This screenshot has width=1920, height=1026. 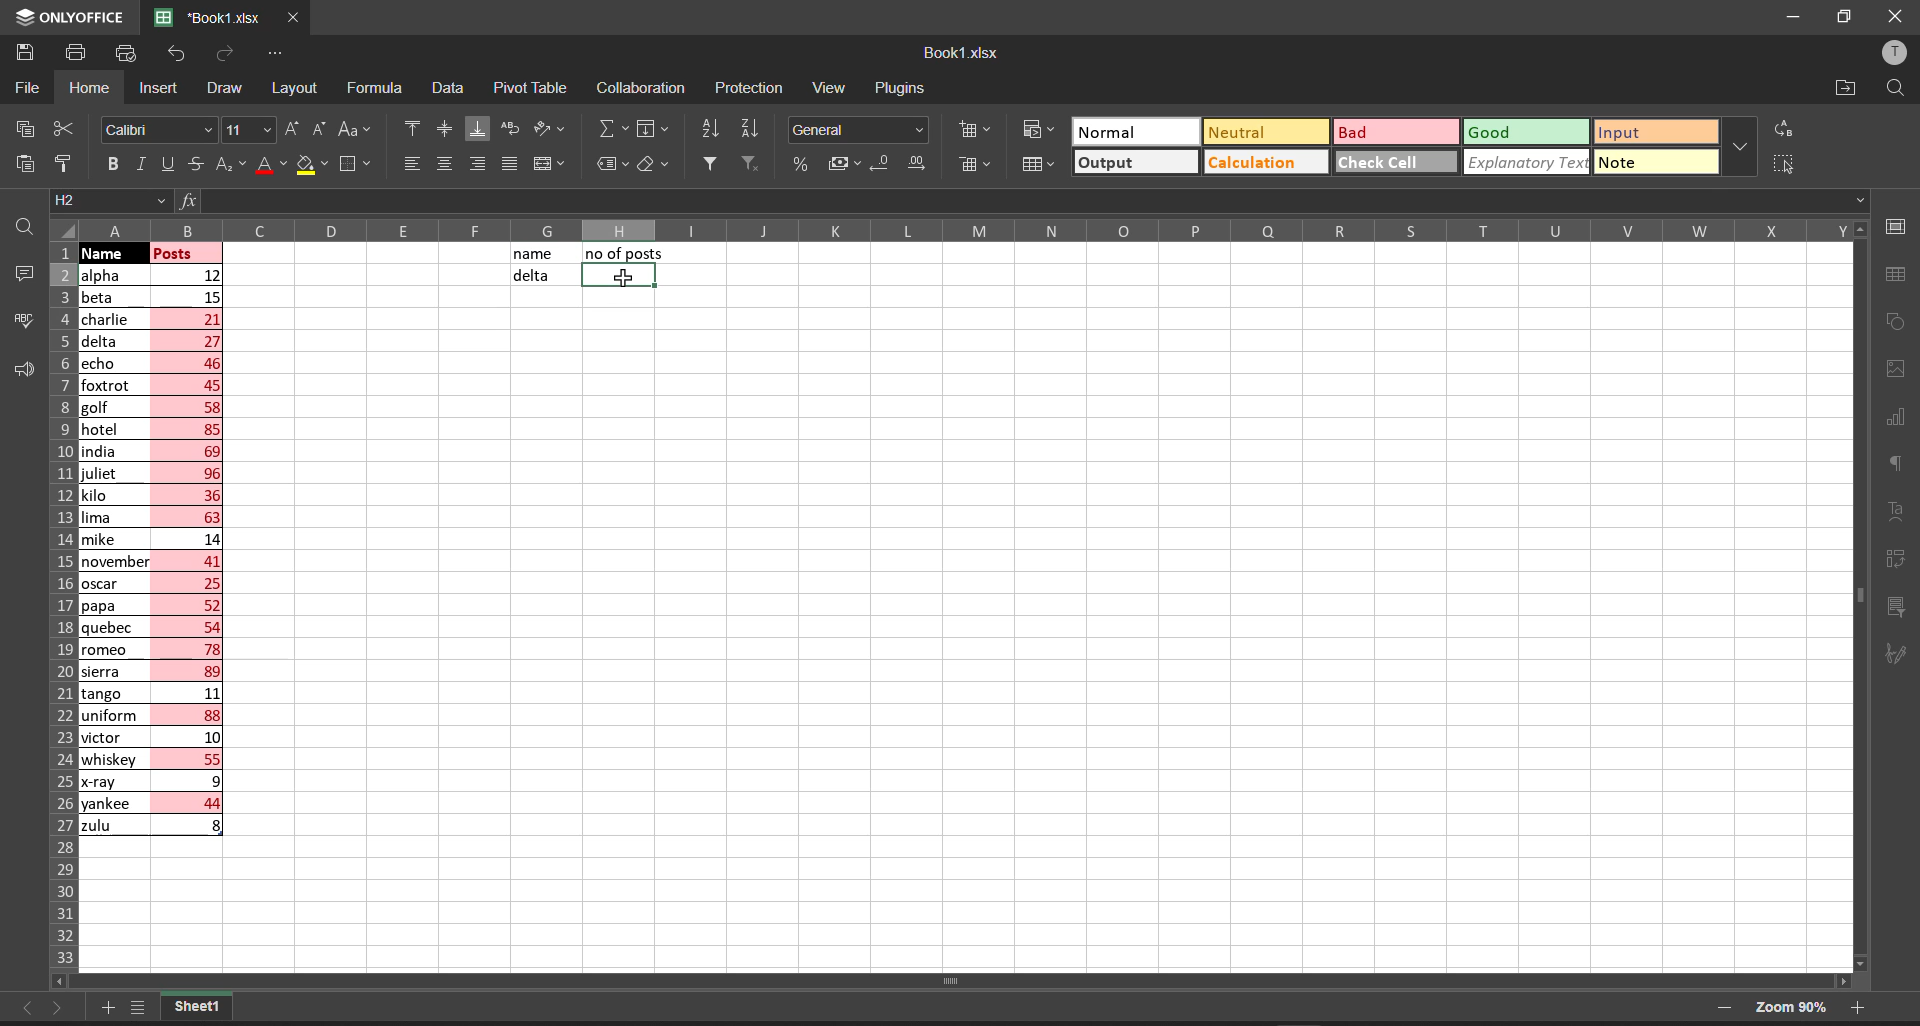 What do you see at coordinates (442, 165) in the screenshot?
I see `align center` at bounding box center [442, 165].